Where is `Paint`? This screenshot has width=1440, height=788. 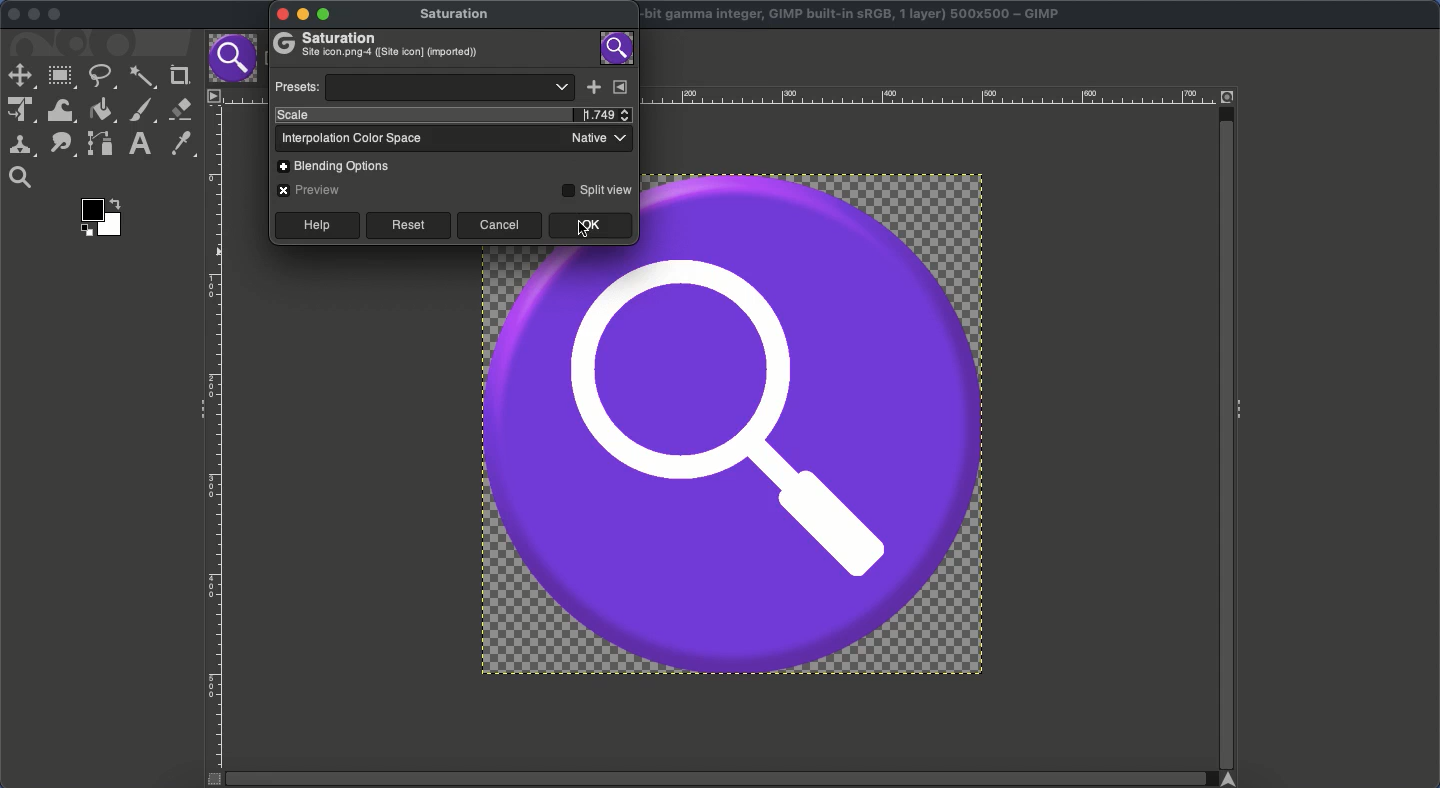
Paint is located at coordinates (142, 111).